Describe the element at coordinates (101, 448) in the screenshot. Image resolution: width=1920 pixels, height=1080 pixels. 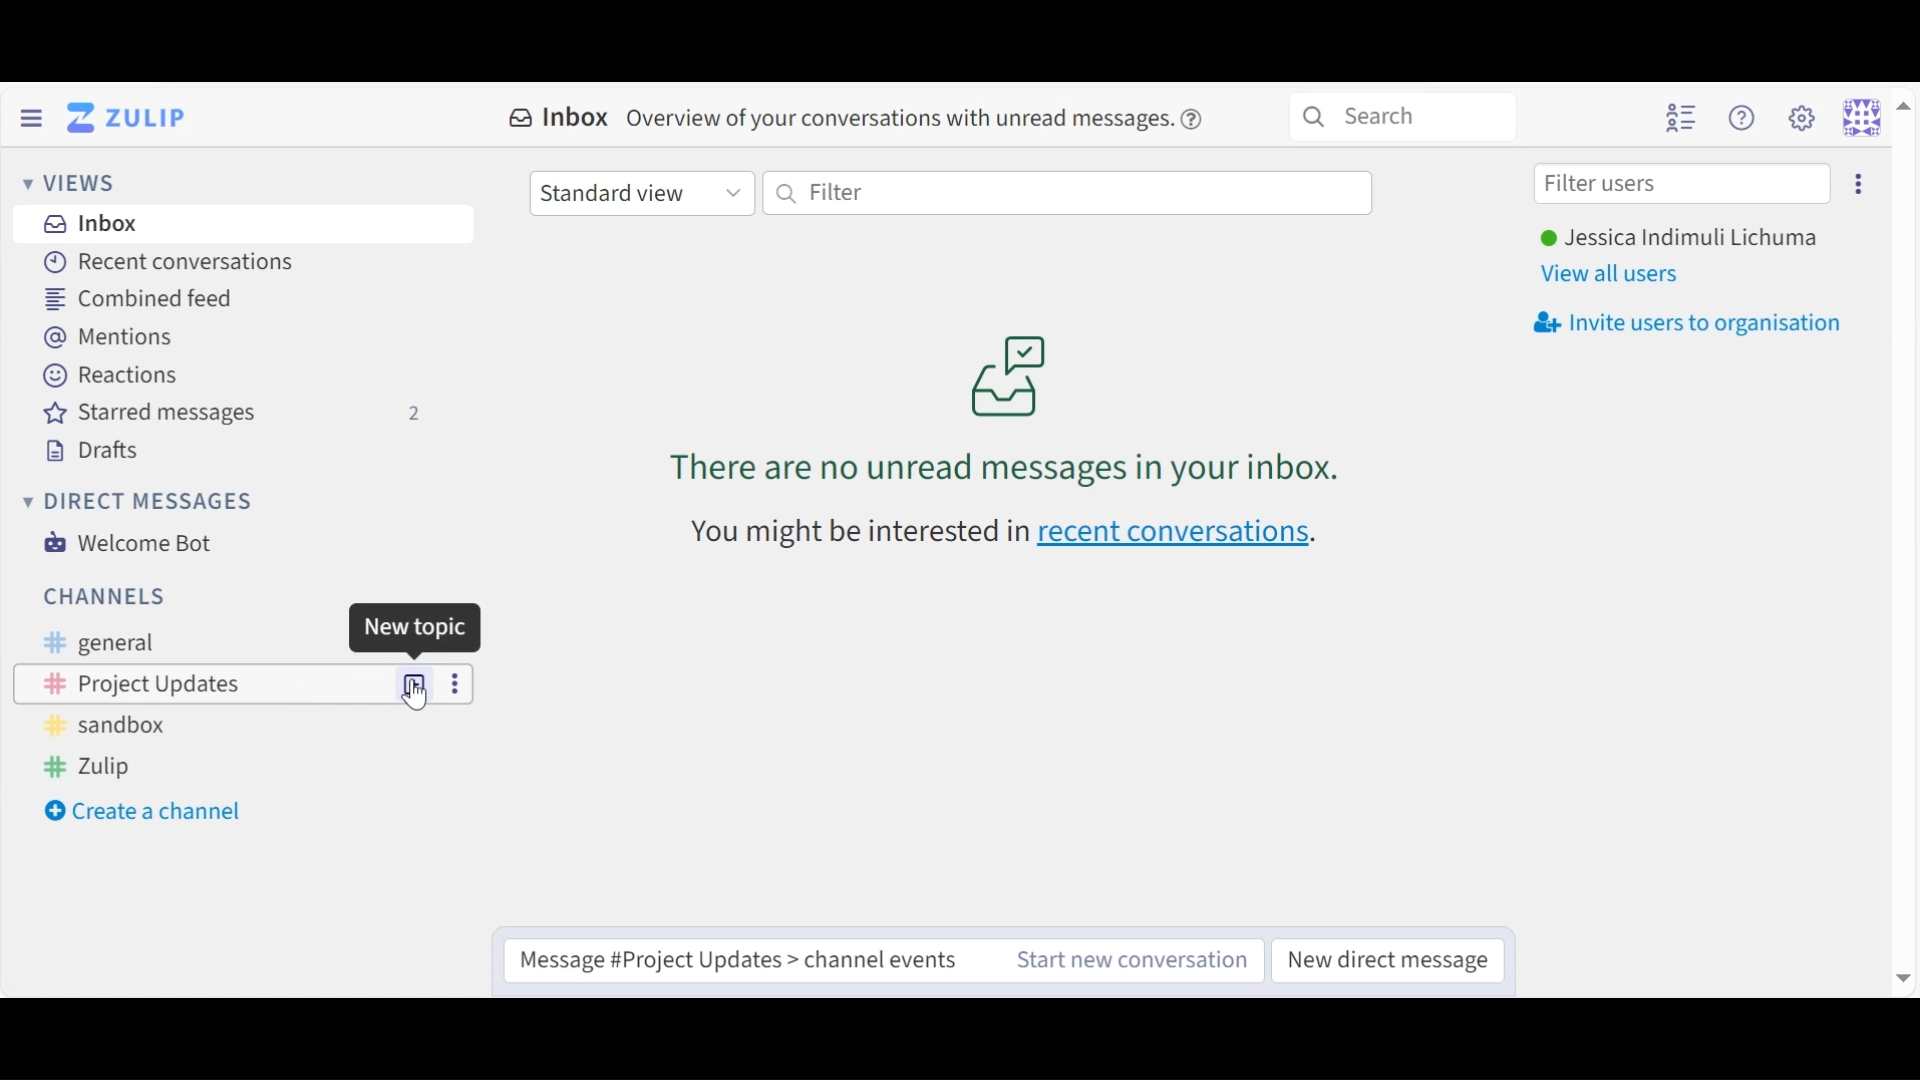
I see `Drafts` at that location.